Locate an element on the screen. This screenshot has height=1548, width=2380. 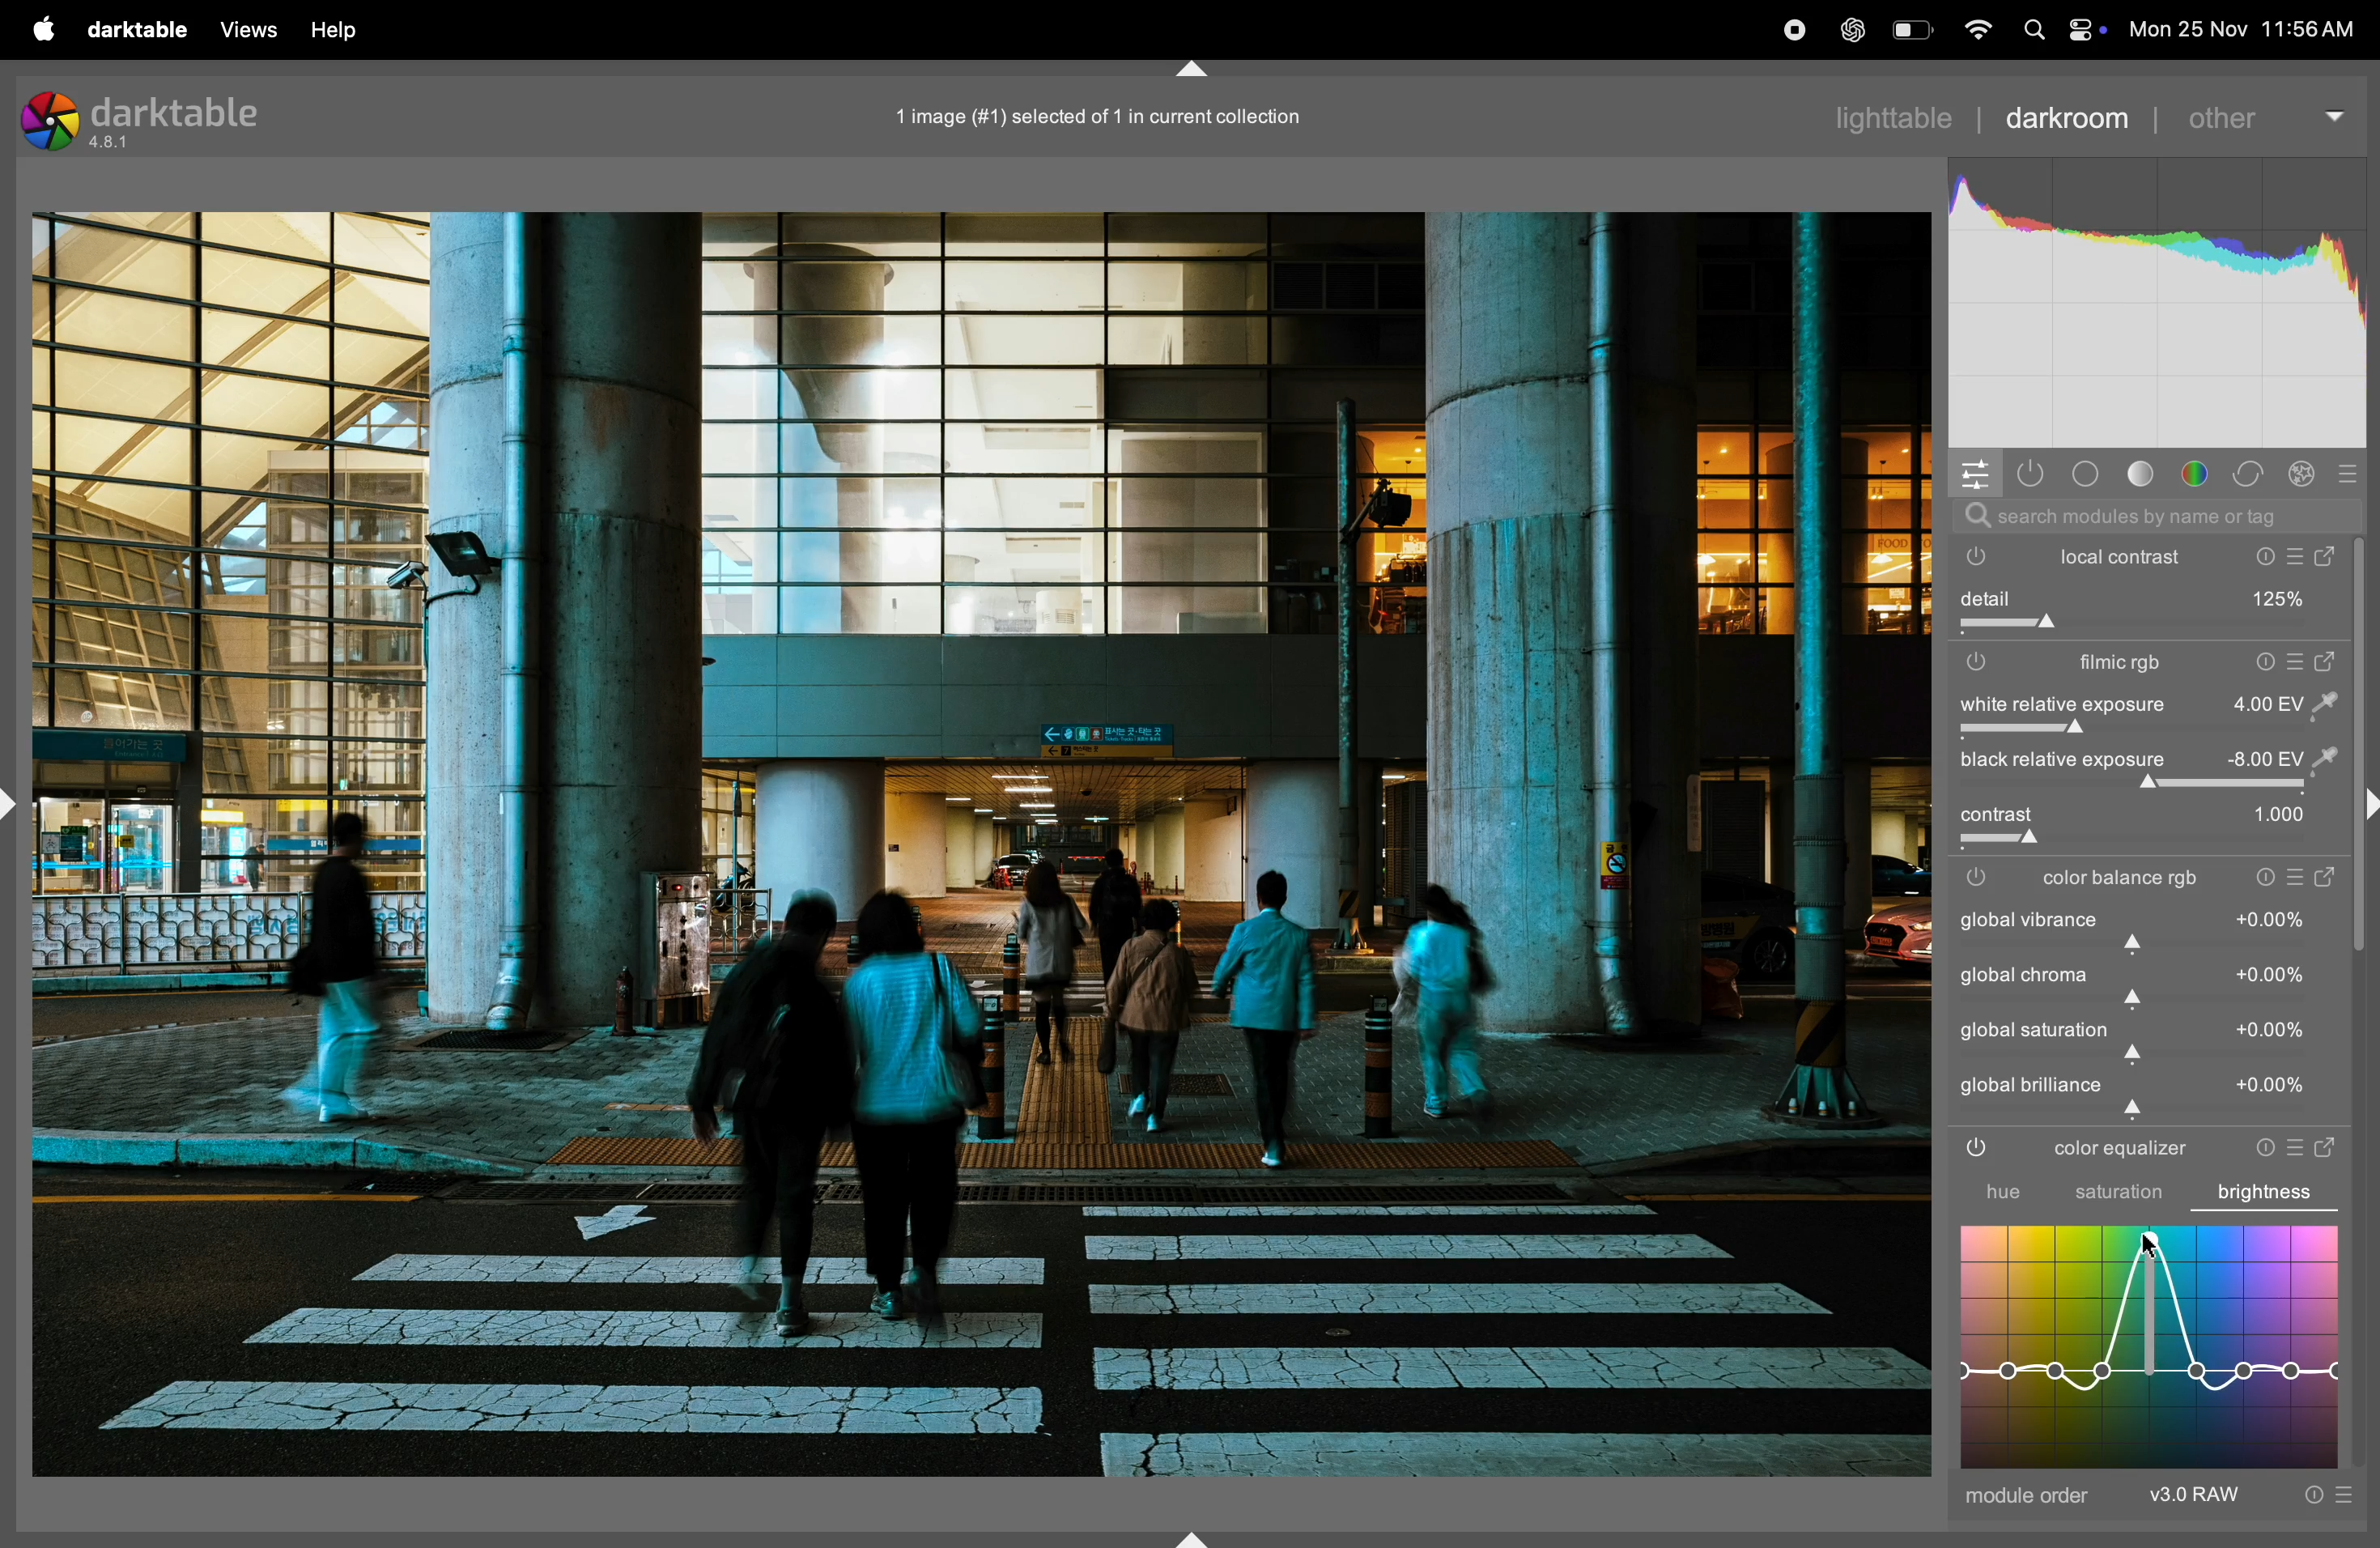
chatgpt is located at coordinates (1857, 29).